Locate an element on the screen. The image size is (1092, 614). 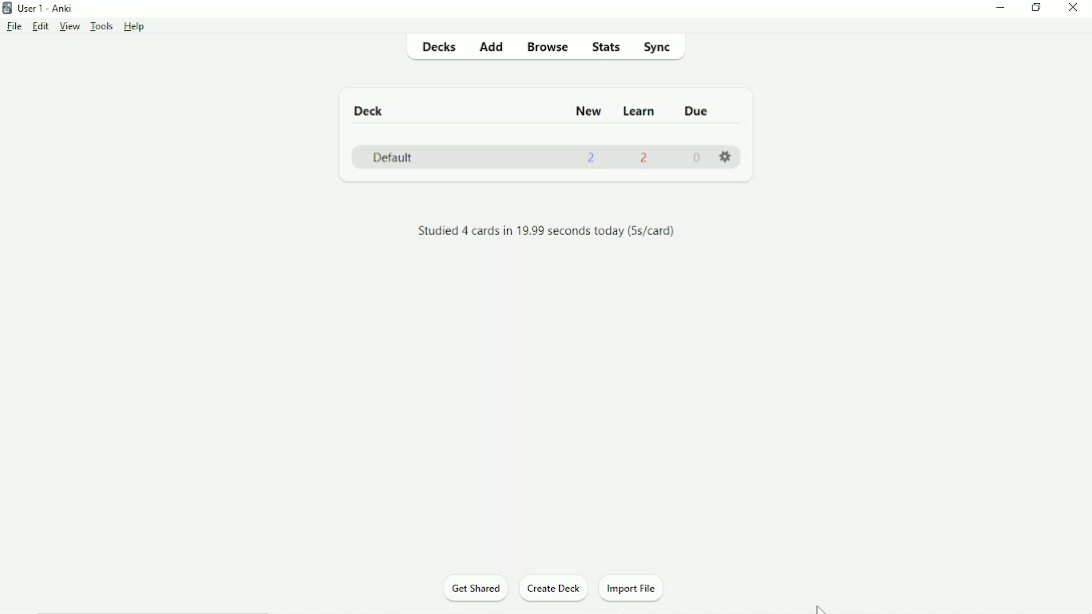
Help is located at coordinates (135, 27).